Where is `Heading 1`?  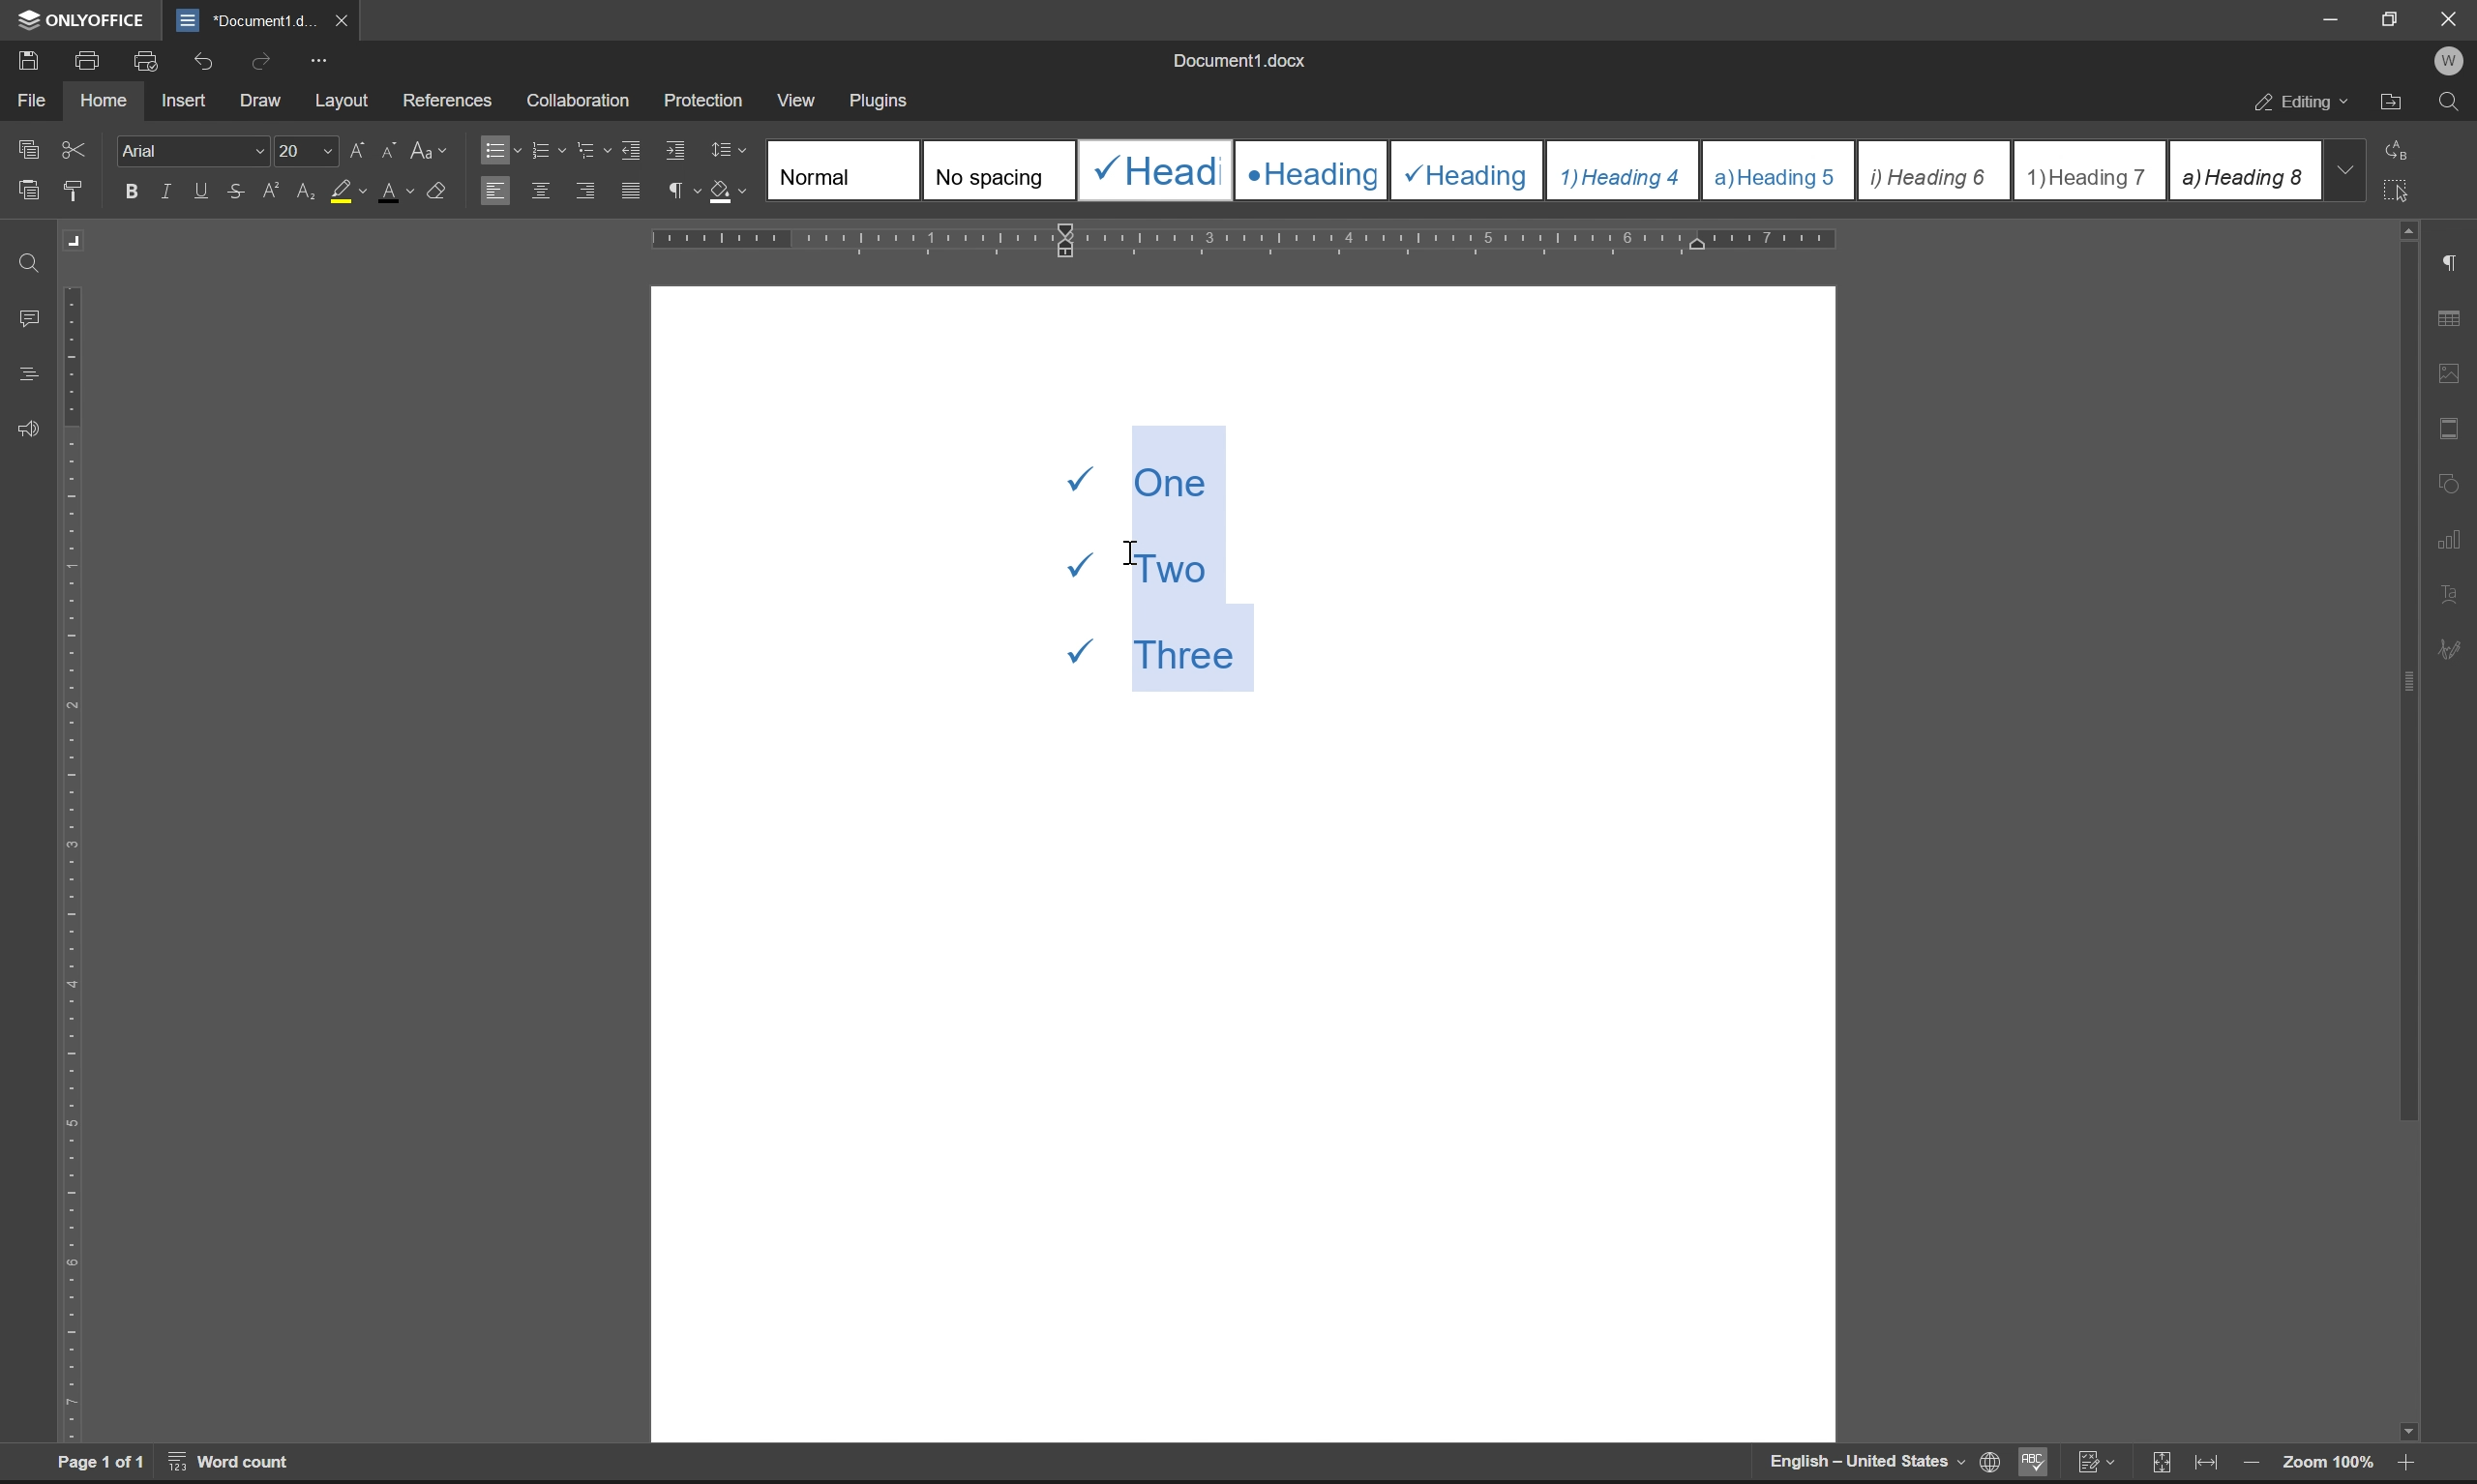 Heading 1 is located at coordinates (1152, 170).